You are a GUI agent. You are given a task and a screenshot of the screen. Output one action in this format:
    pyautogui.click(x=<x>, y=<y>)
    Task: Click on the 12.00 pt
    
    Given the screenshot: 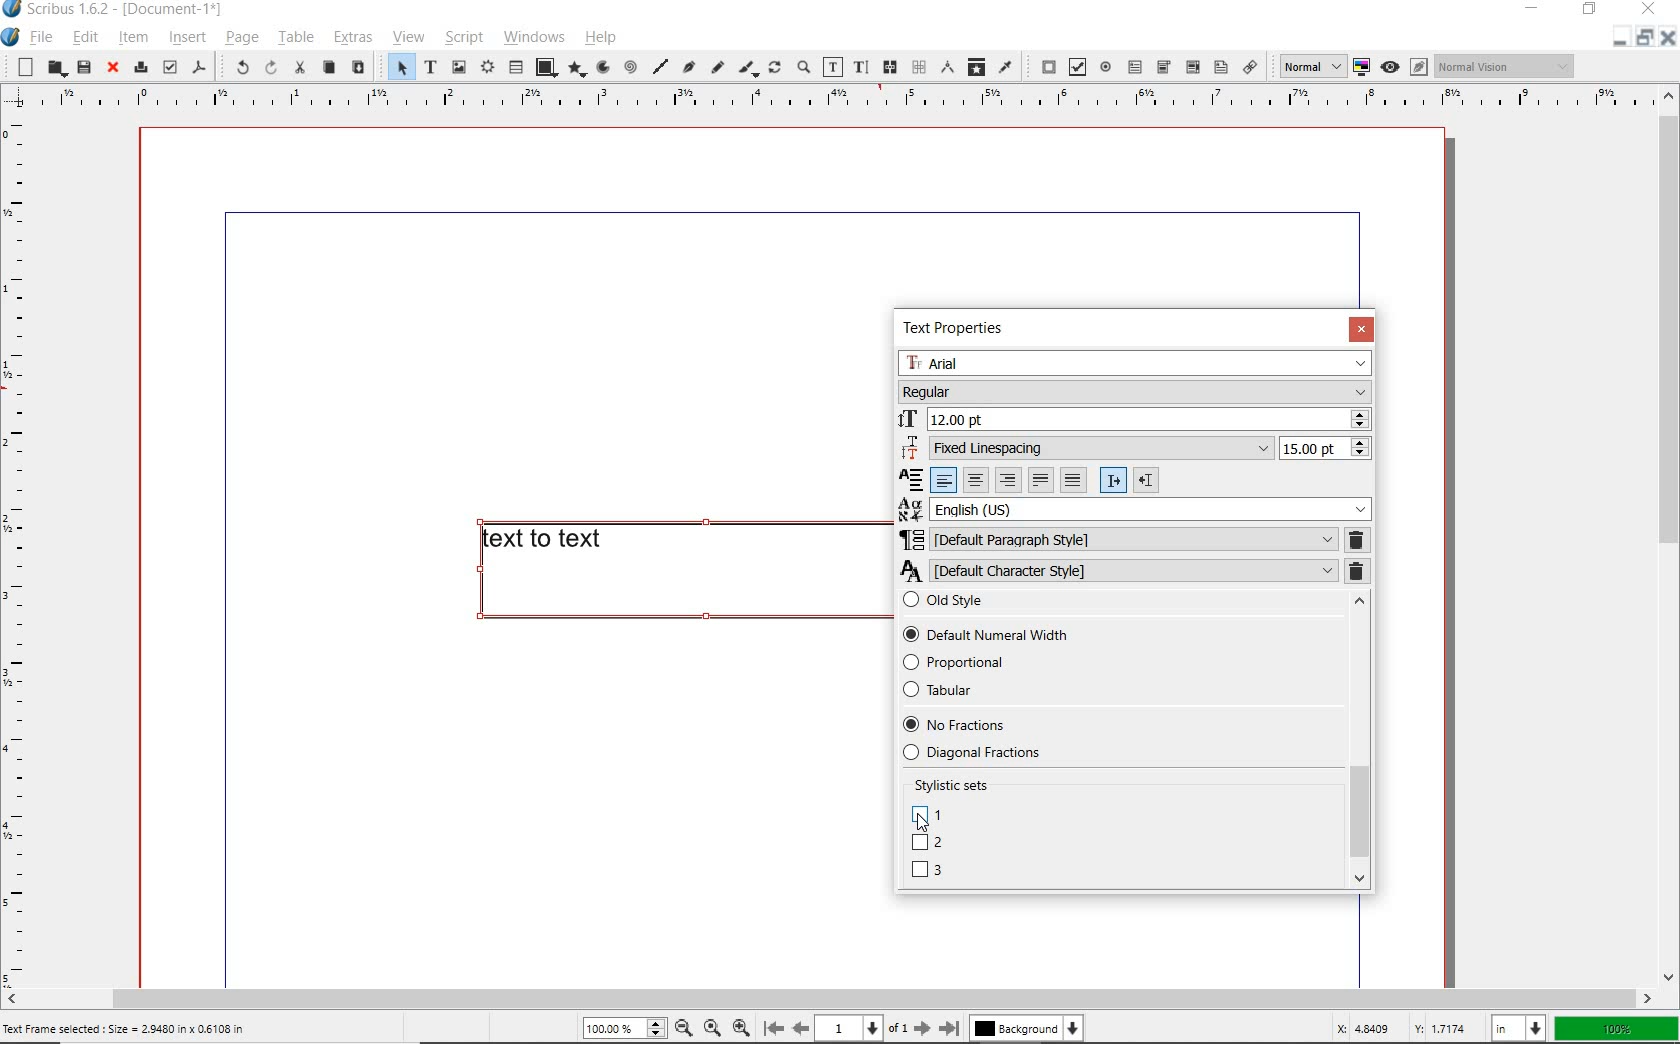 What is the action you would take?
    pyautogui.click(x=1133, y=420)
    